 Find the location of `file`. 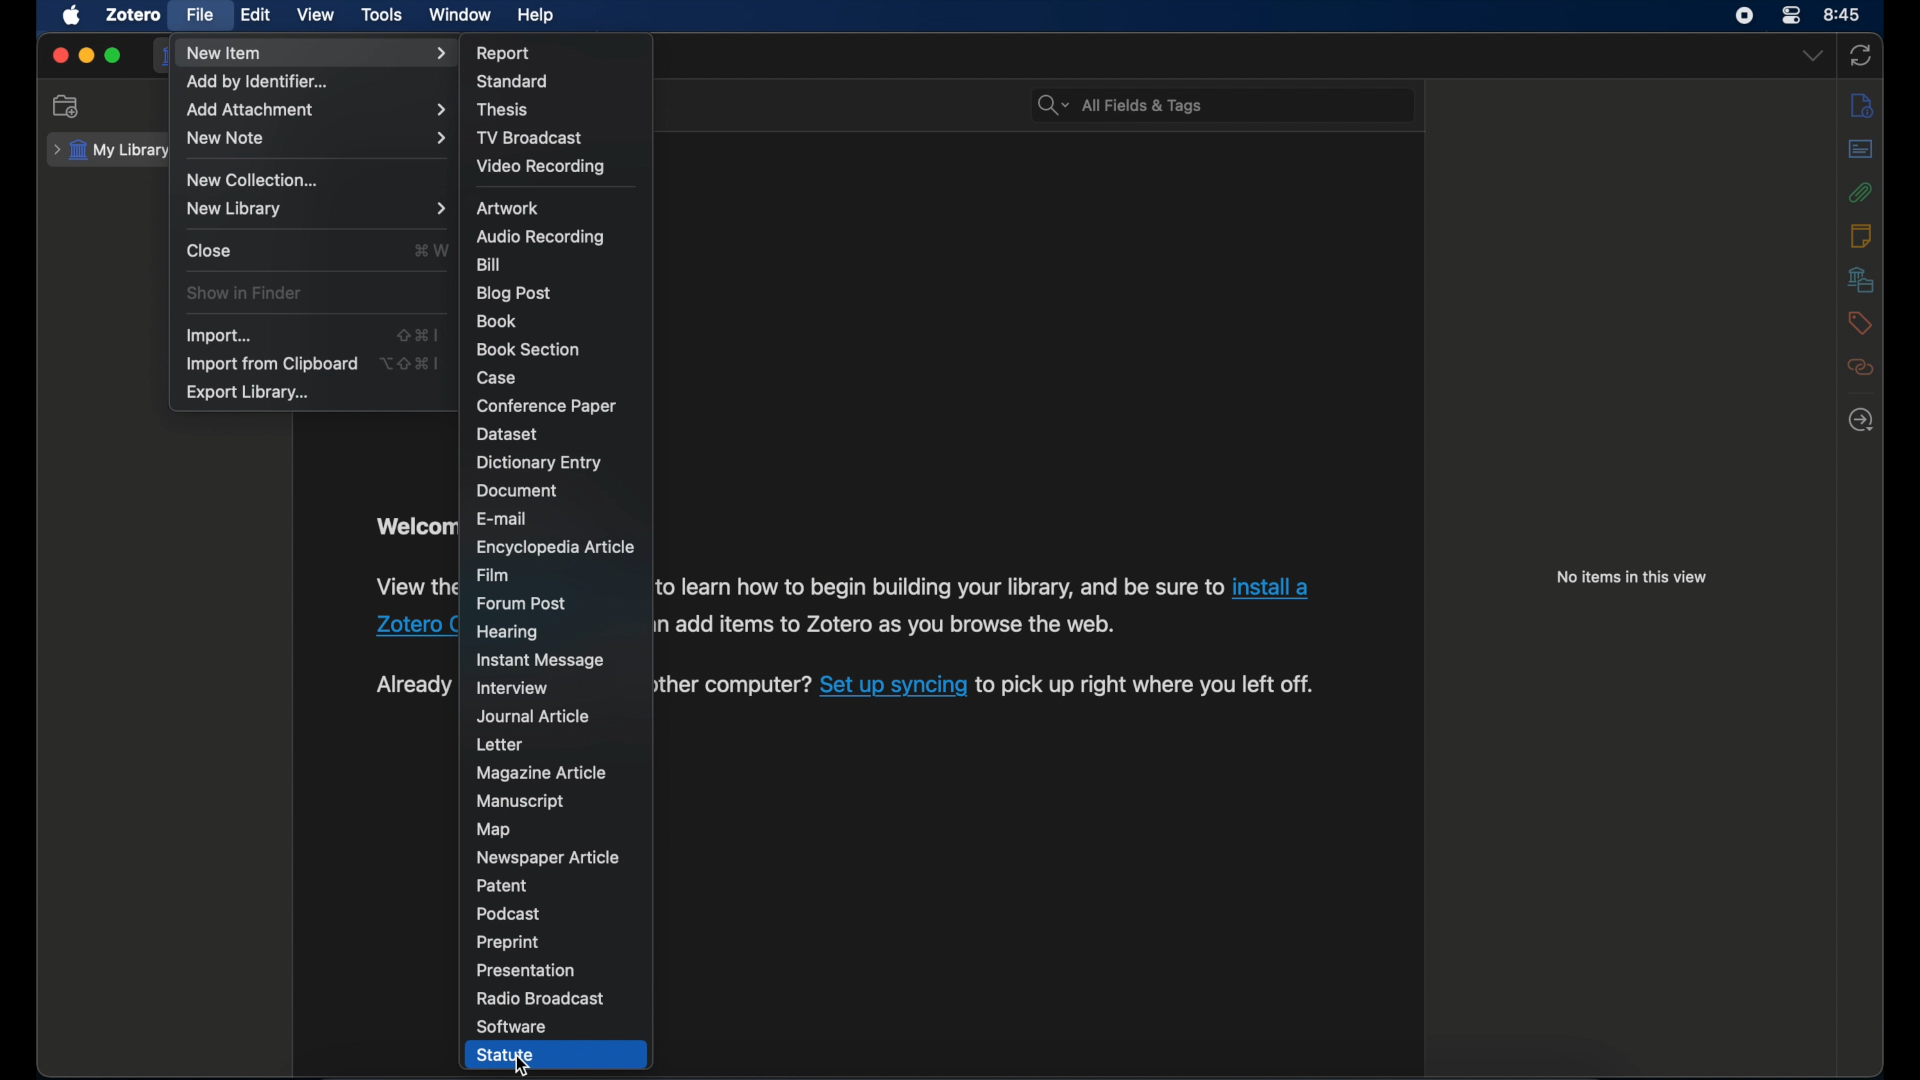

file is located at coordinates (199, 14).